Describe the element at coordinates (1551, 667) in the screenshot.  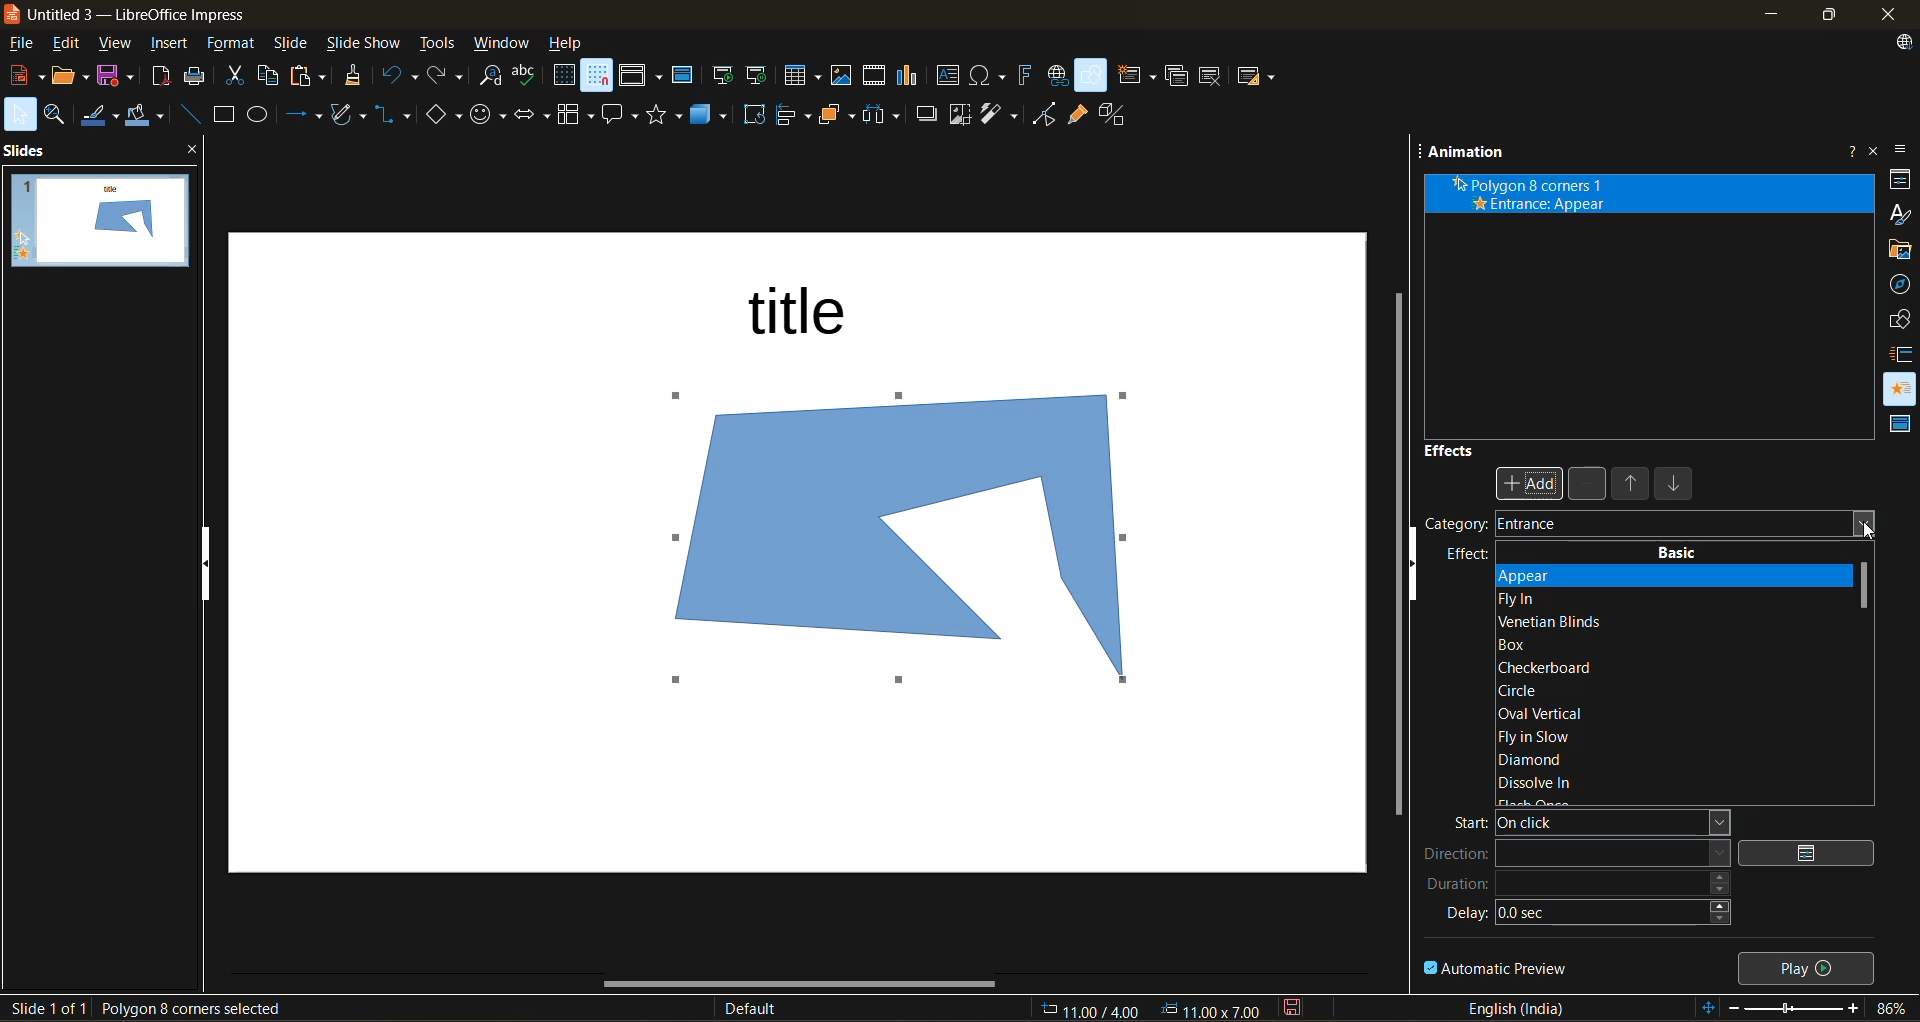
I see `checker board` at that location.